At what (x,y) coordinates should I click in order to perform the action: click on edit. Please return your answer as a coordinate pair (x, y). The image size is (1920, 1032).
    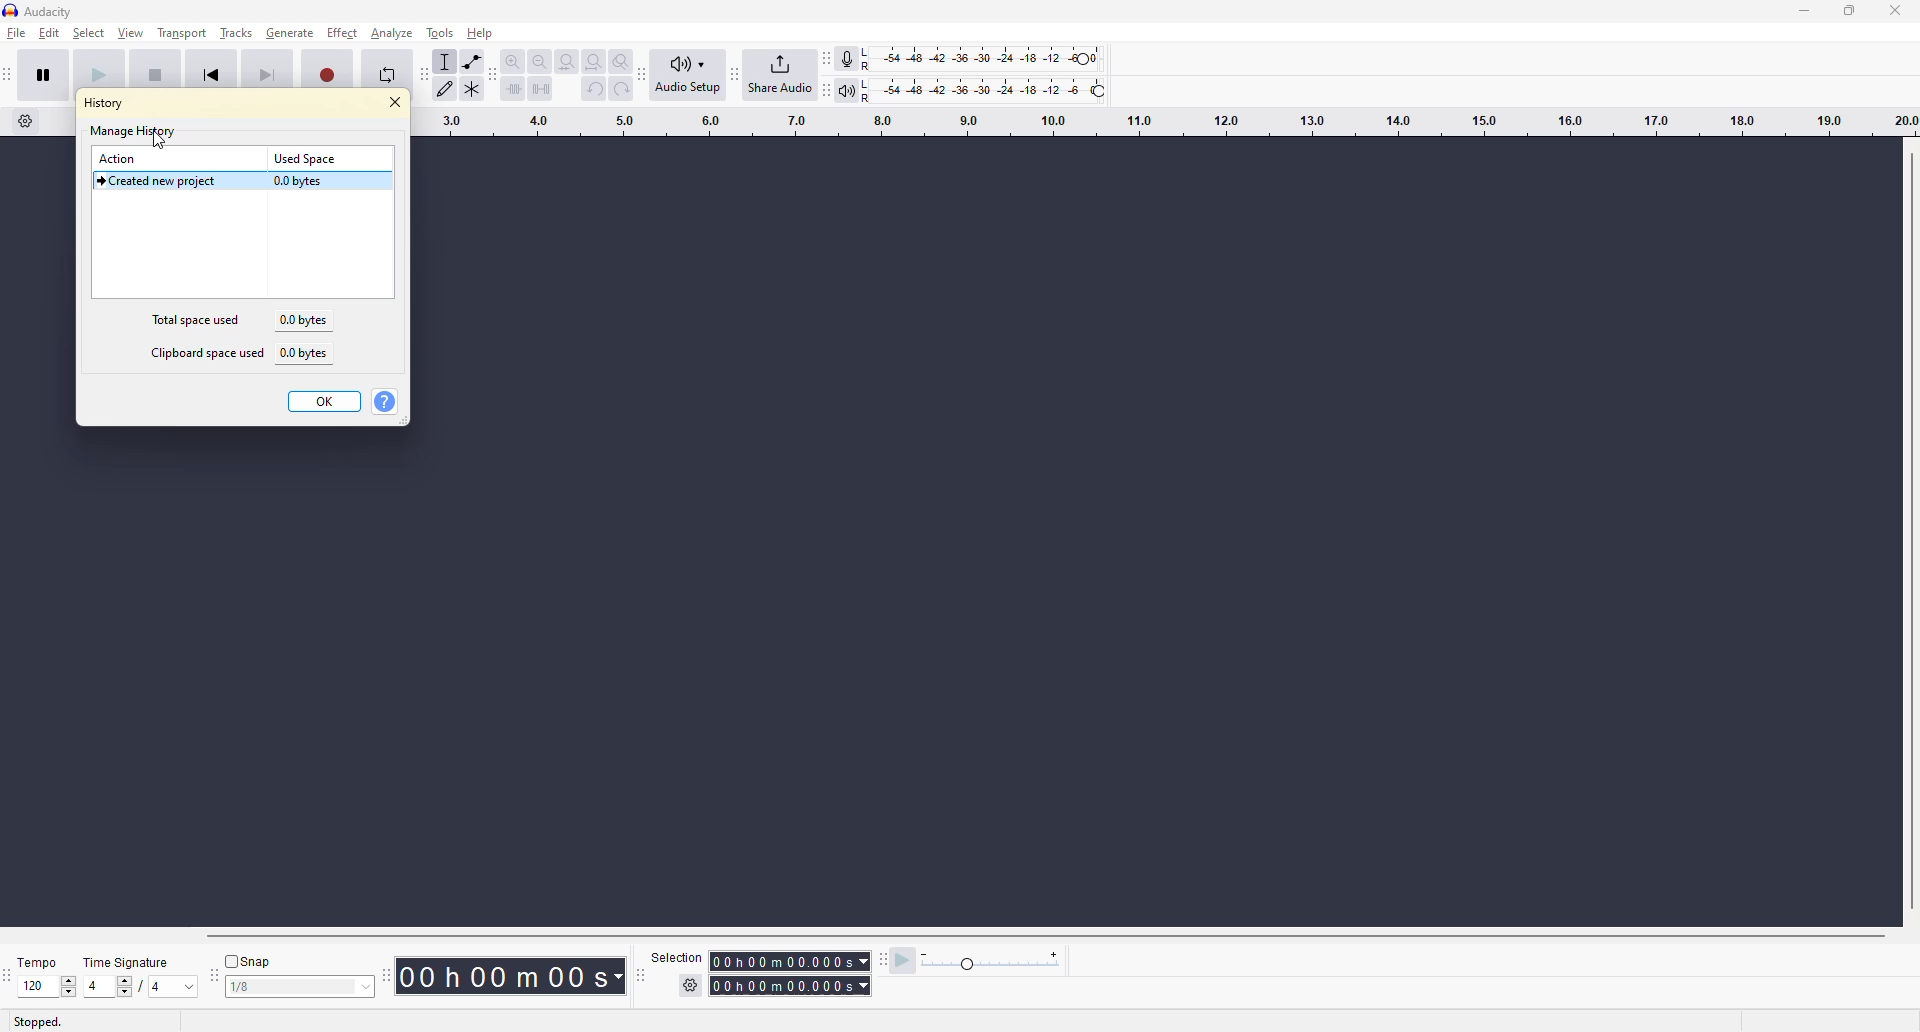
    Looking at the image, I should click on (51, 35).